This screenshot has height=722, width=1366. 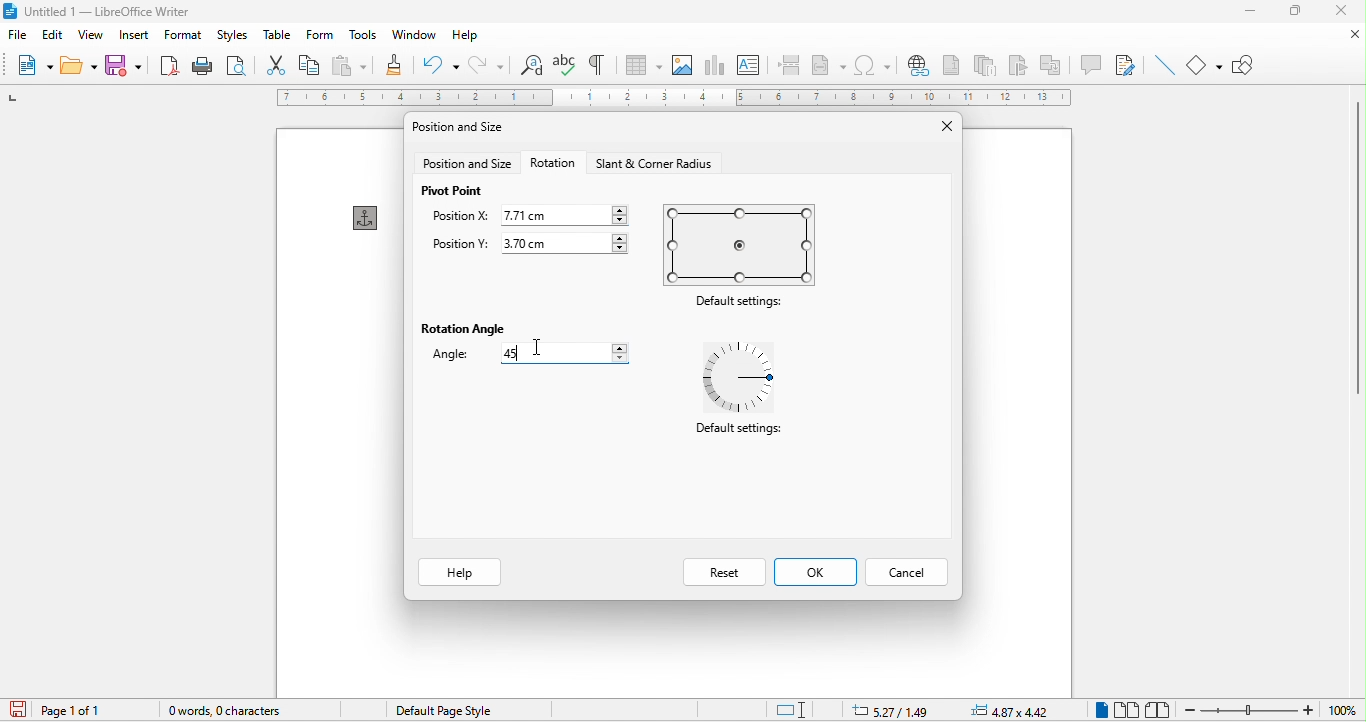 I want to click on position y, so click(x=462, y=244).